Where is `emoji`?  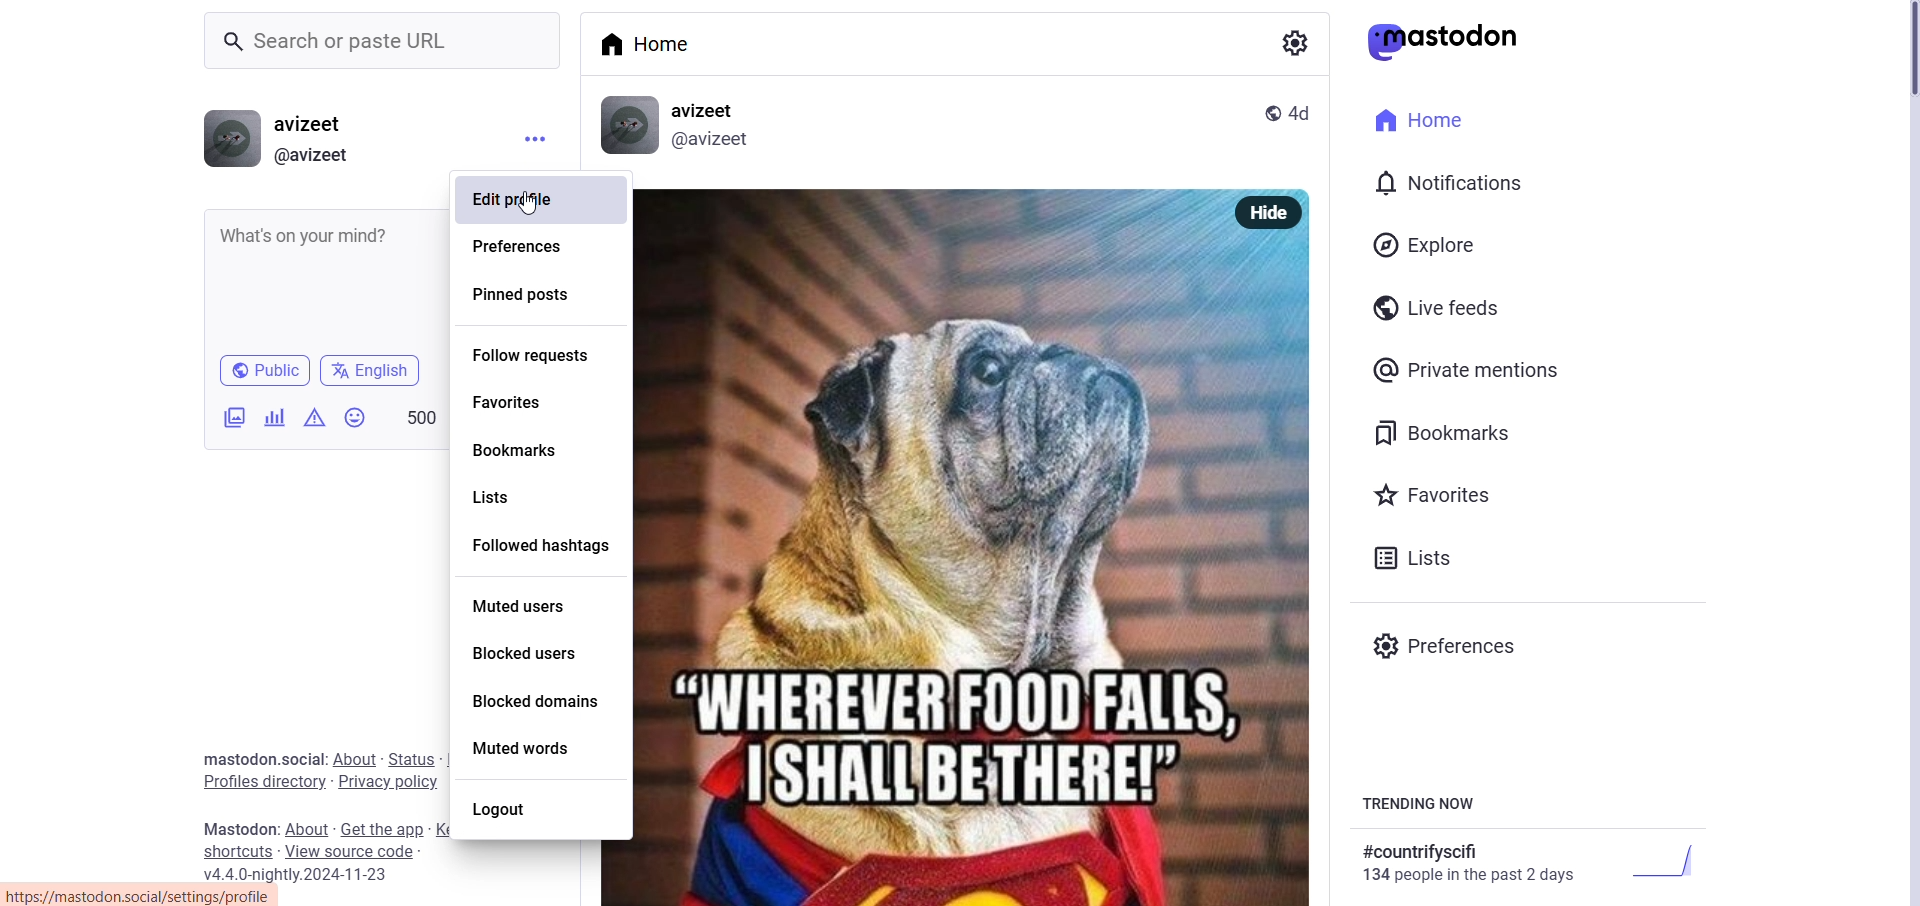
emoji is located at coordinates (355, 419).